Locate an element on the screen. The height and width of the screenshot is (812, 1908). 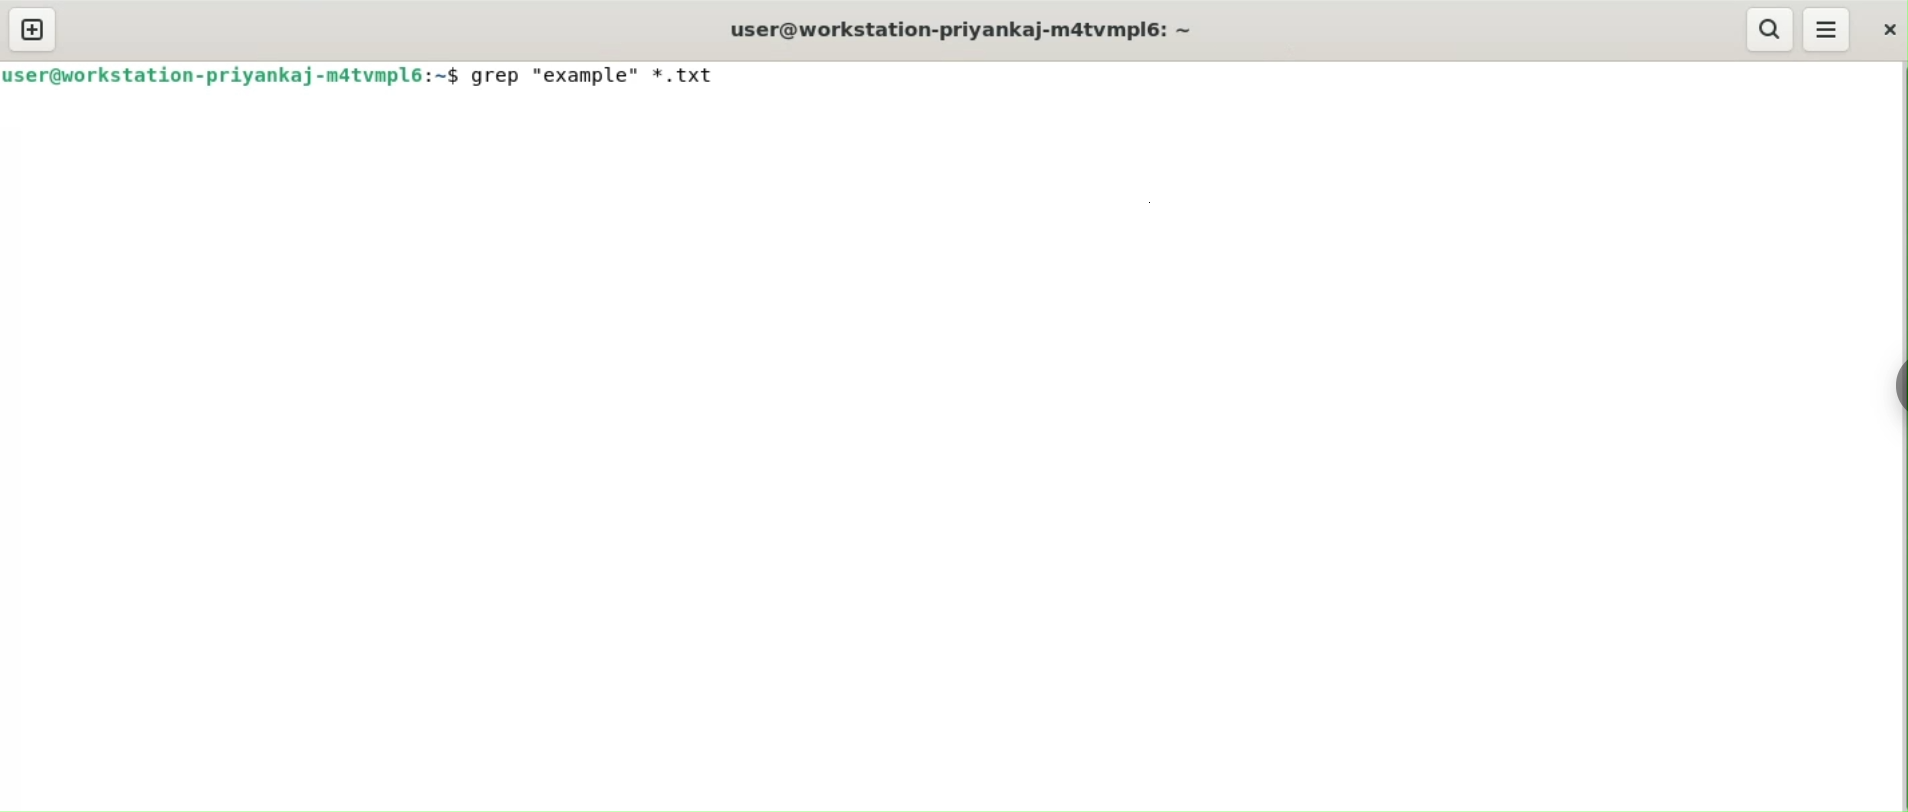
sidebar is located at coordinates (1898, 383).